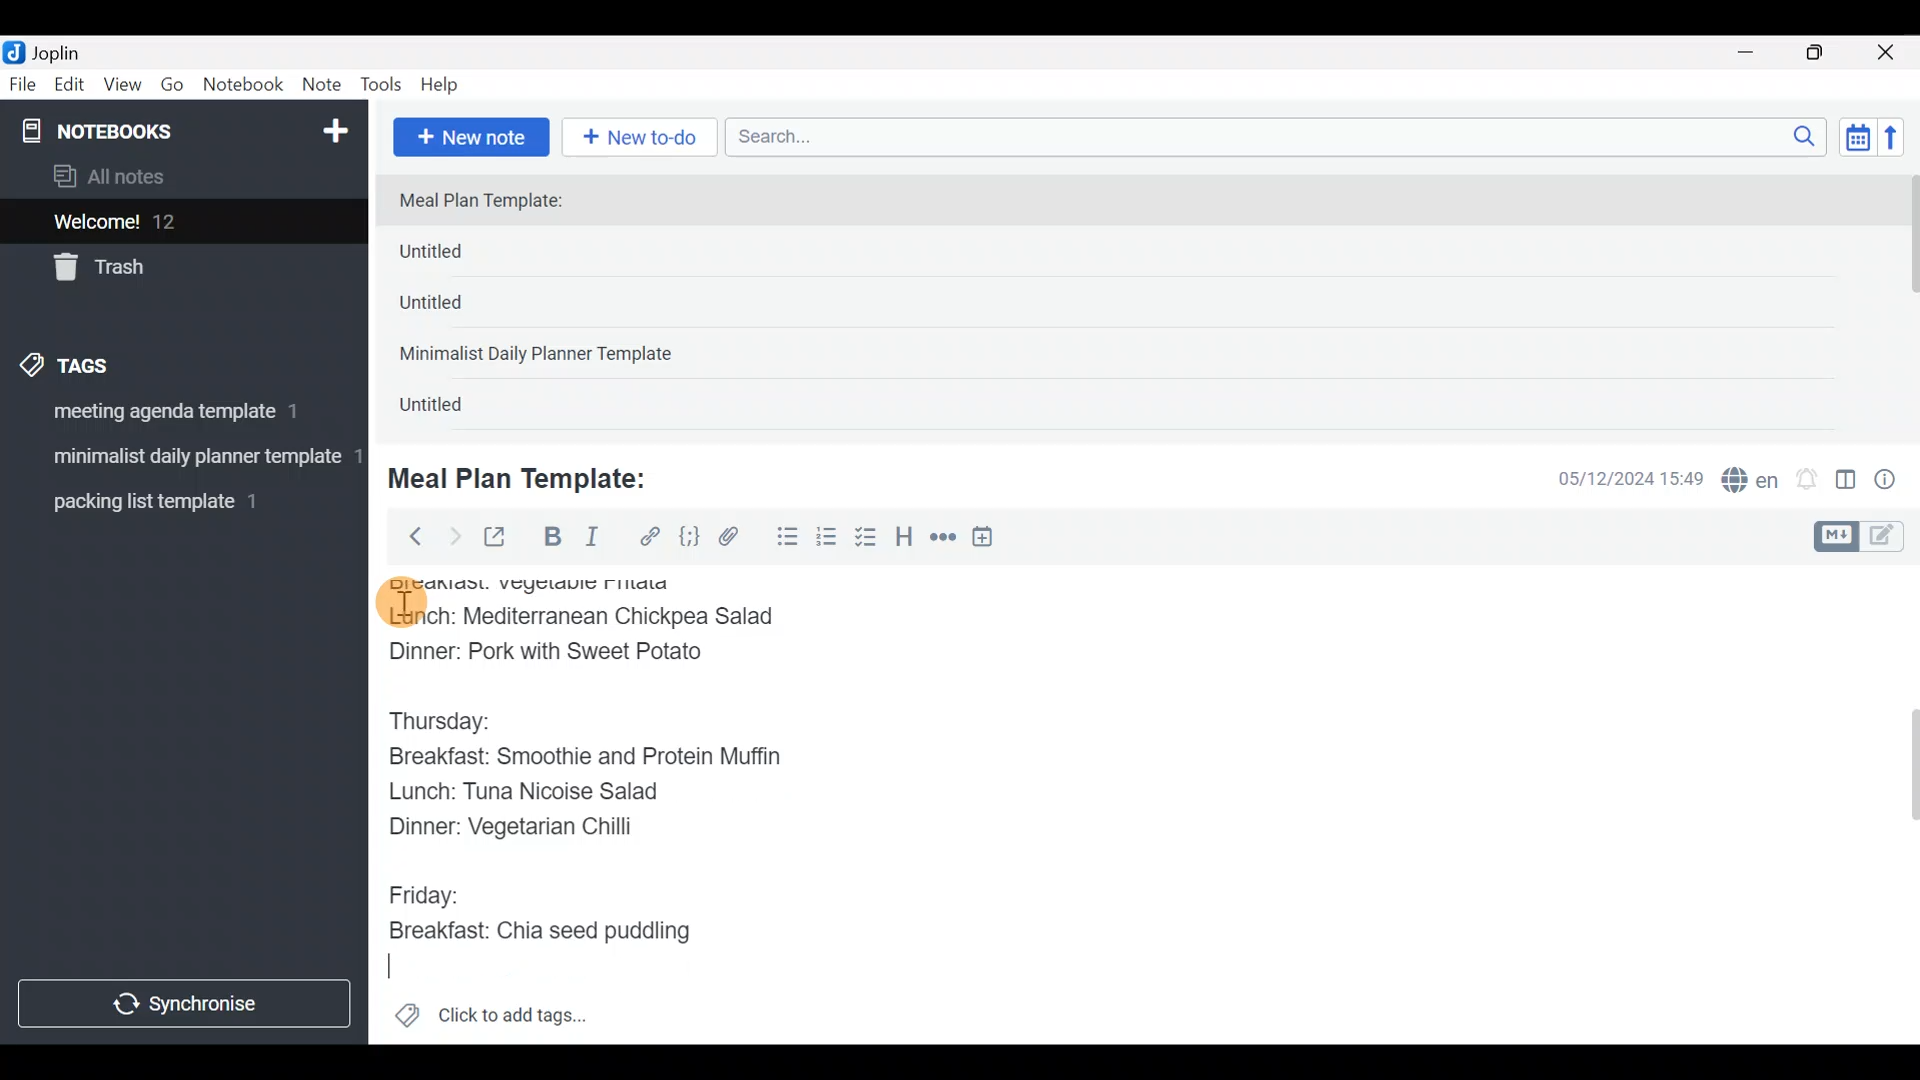  Describe the element at coordinates (183, 459) in the screenshot. I see `Tag 2` at that location.